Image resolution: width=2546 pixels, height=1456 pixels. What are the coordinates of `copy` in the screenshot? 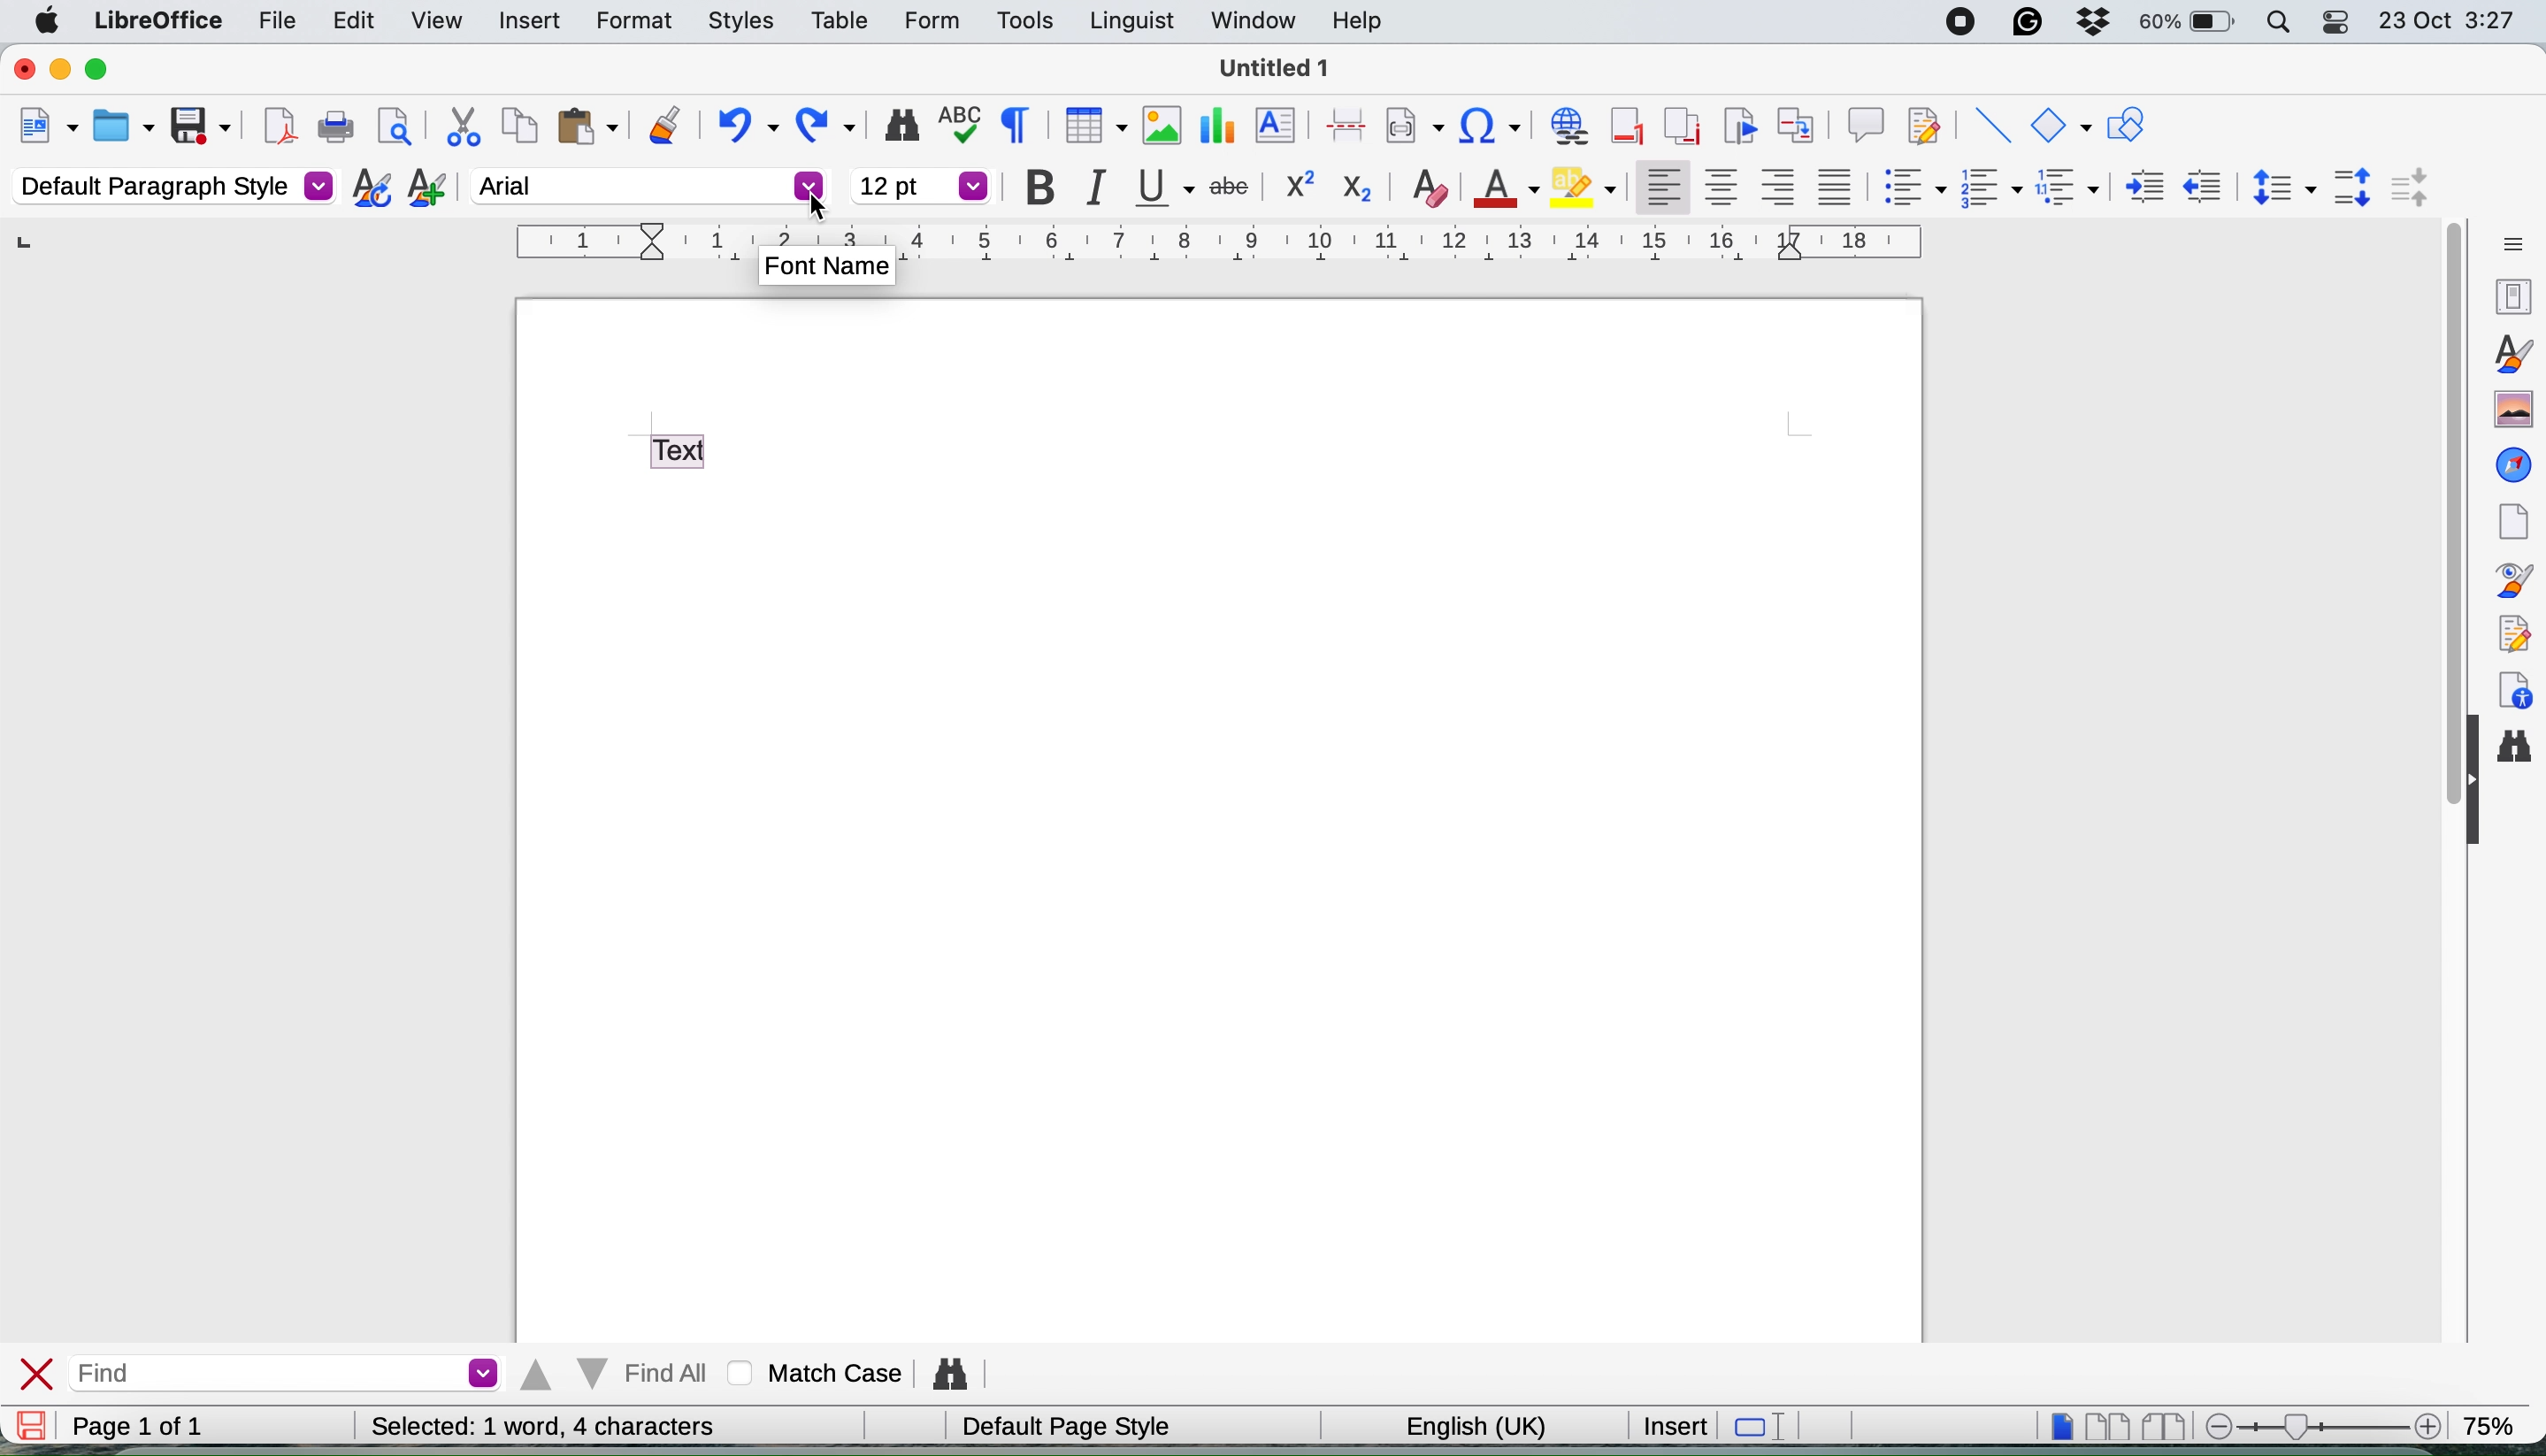 It's located at (517, 129).